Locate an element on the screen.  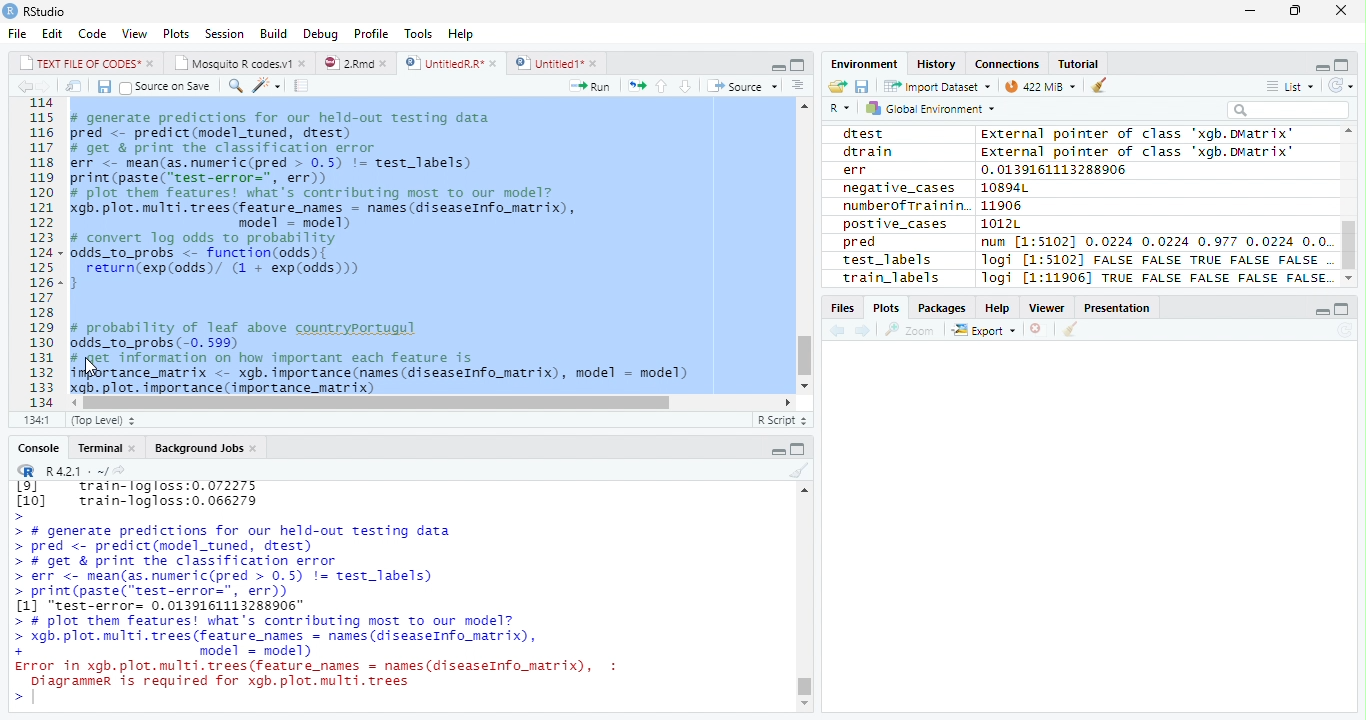
Delete is located at coordinates (1037, 329).